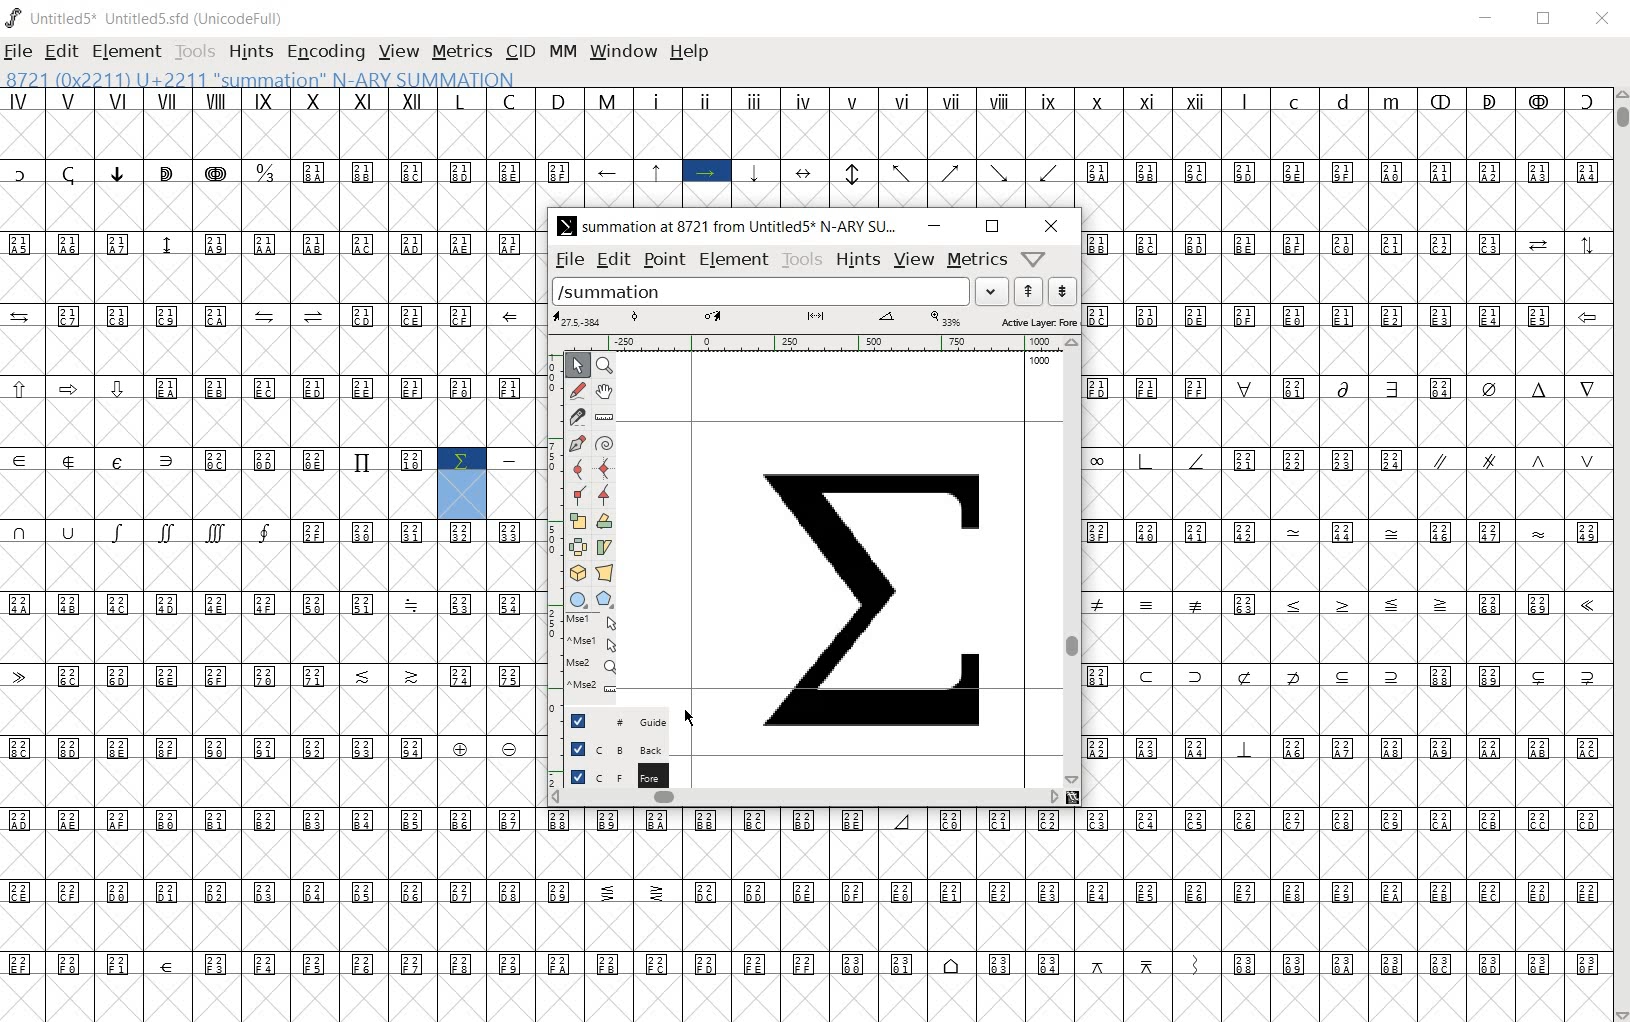 The image size is (1630, 1022). I want to click on WINDOW, so click(622, 52).